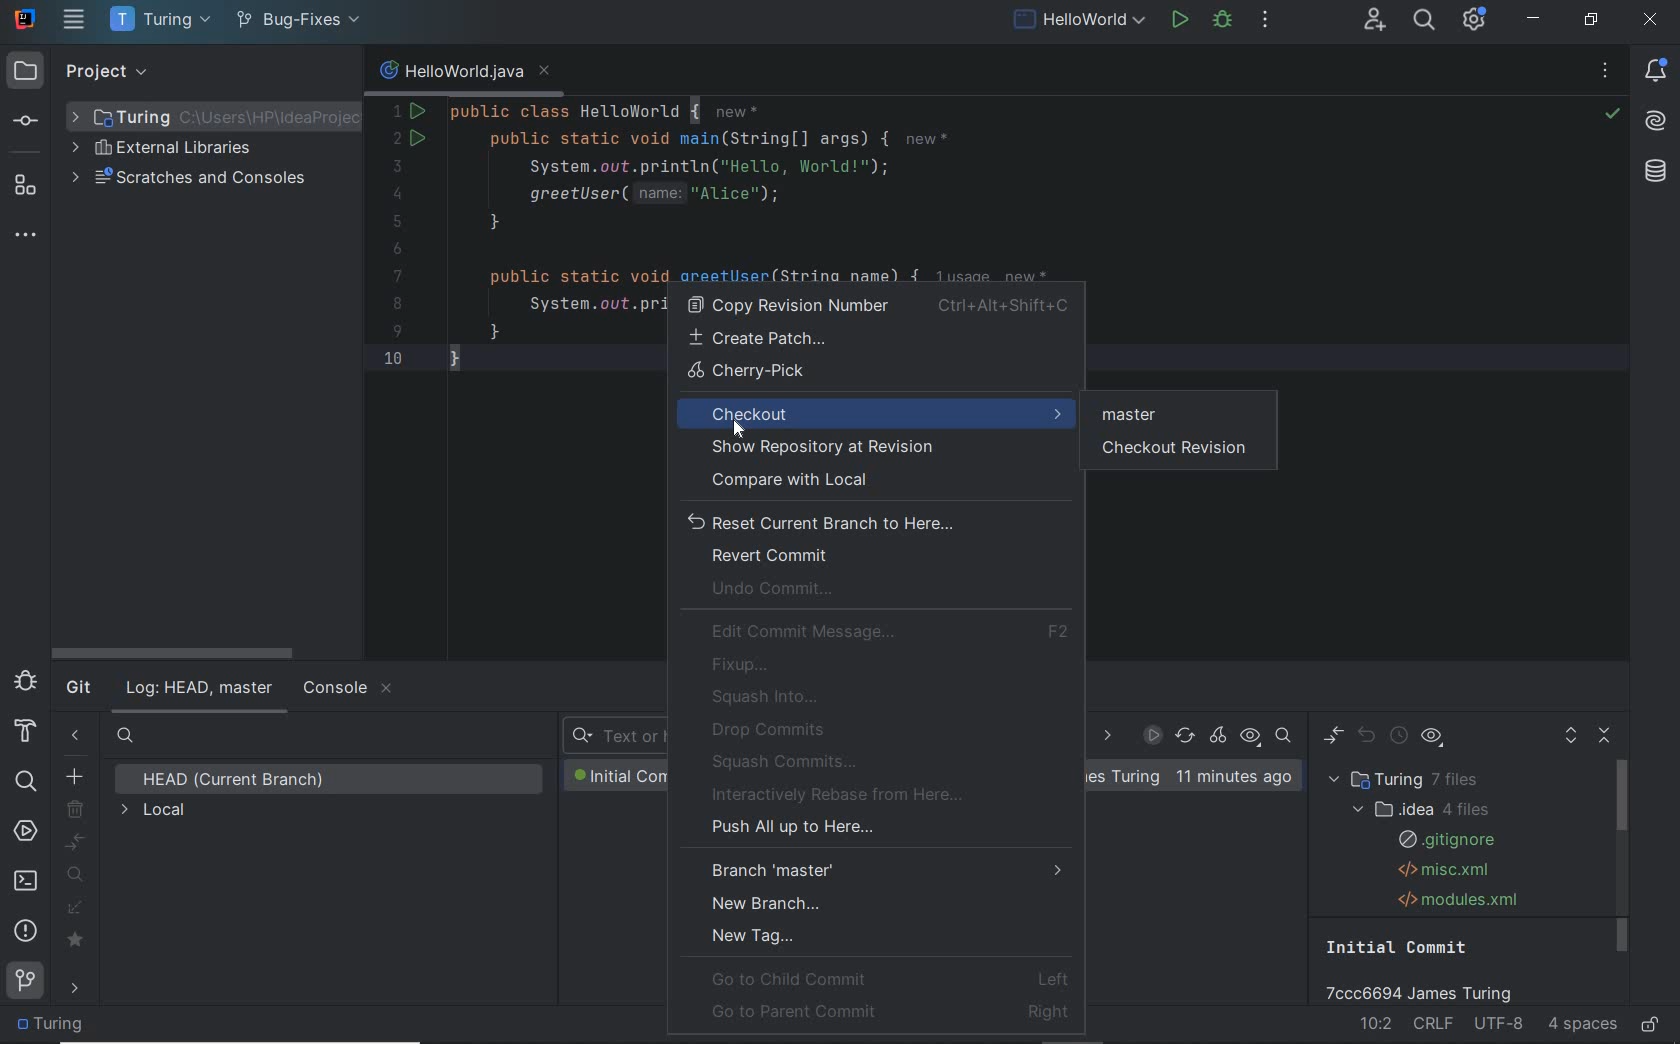 Image resolution: width=1680 pixels, height=1044 pixels. Describe the element at coordinates (1377, 1022) in the screenshot. I see `go to line` at that location.